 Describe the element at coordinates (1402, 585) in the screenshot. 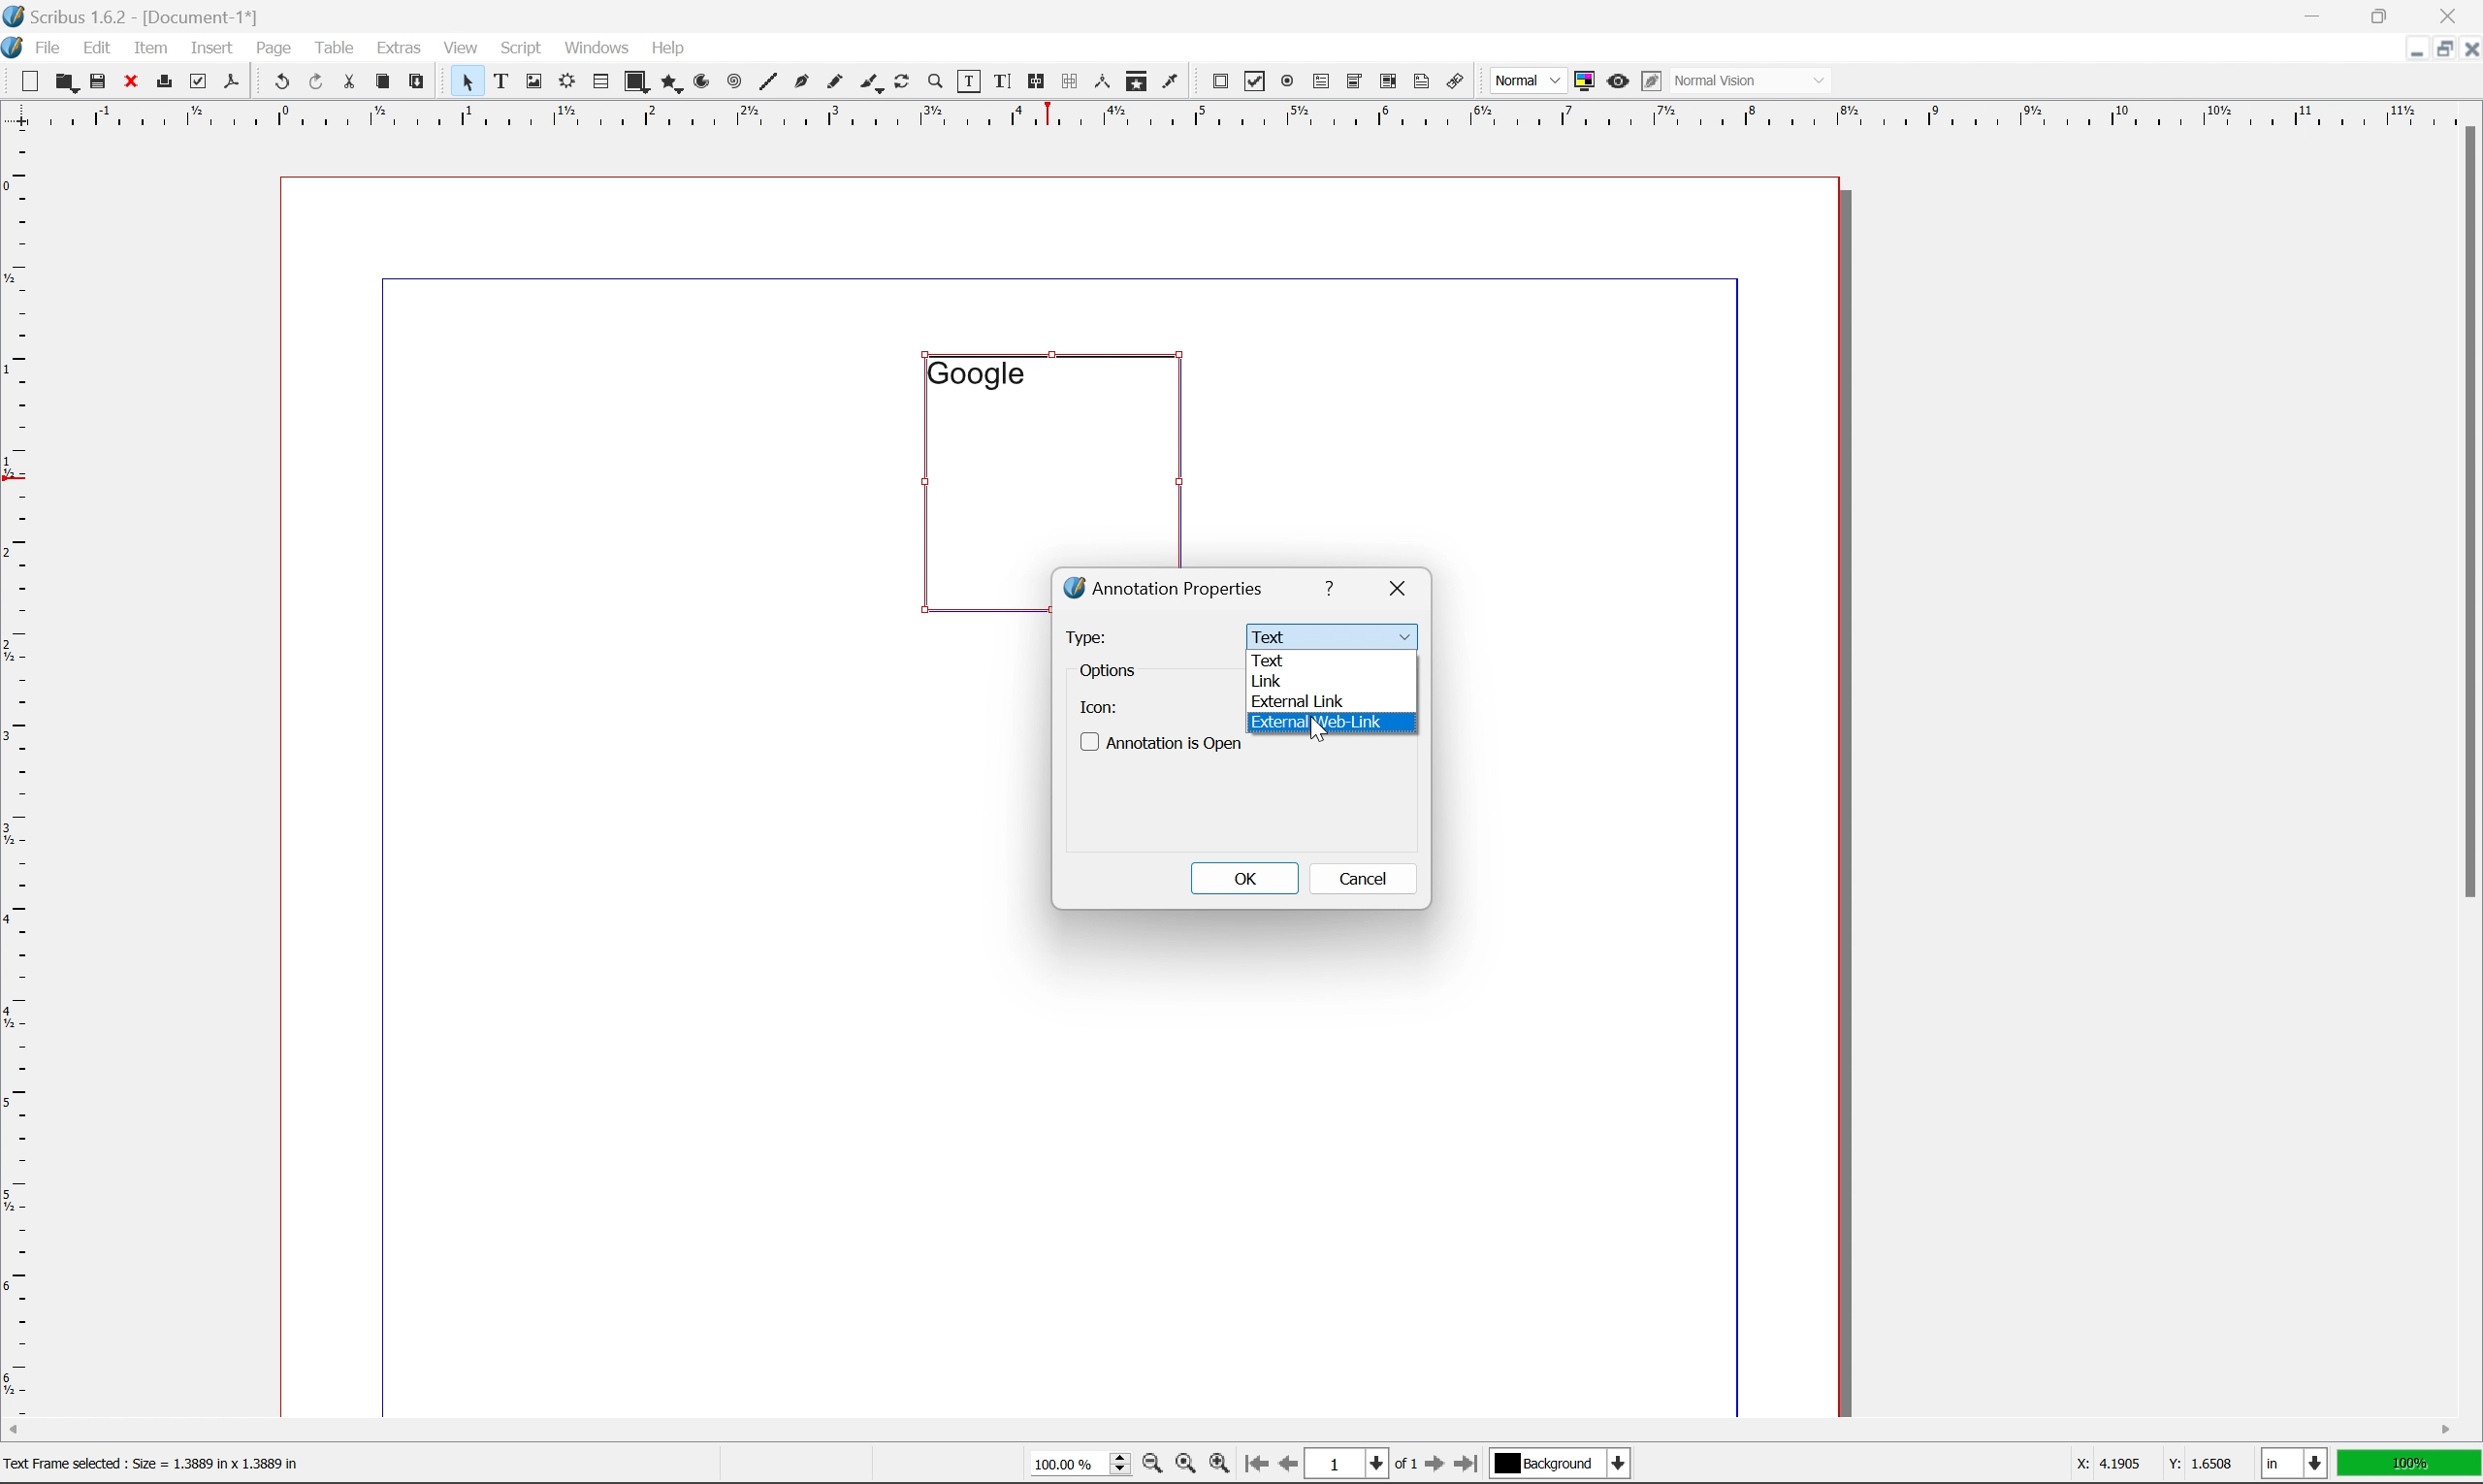

I see `close` at that location.